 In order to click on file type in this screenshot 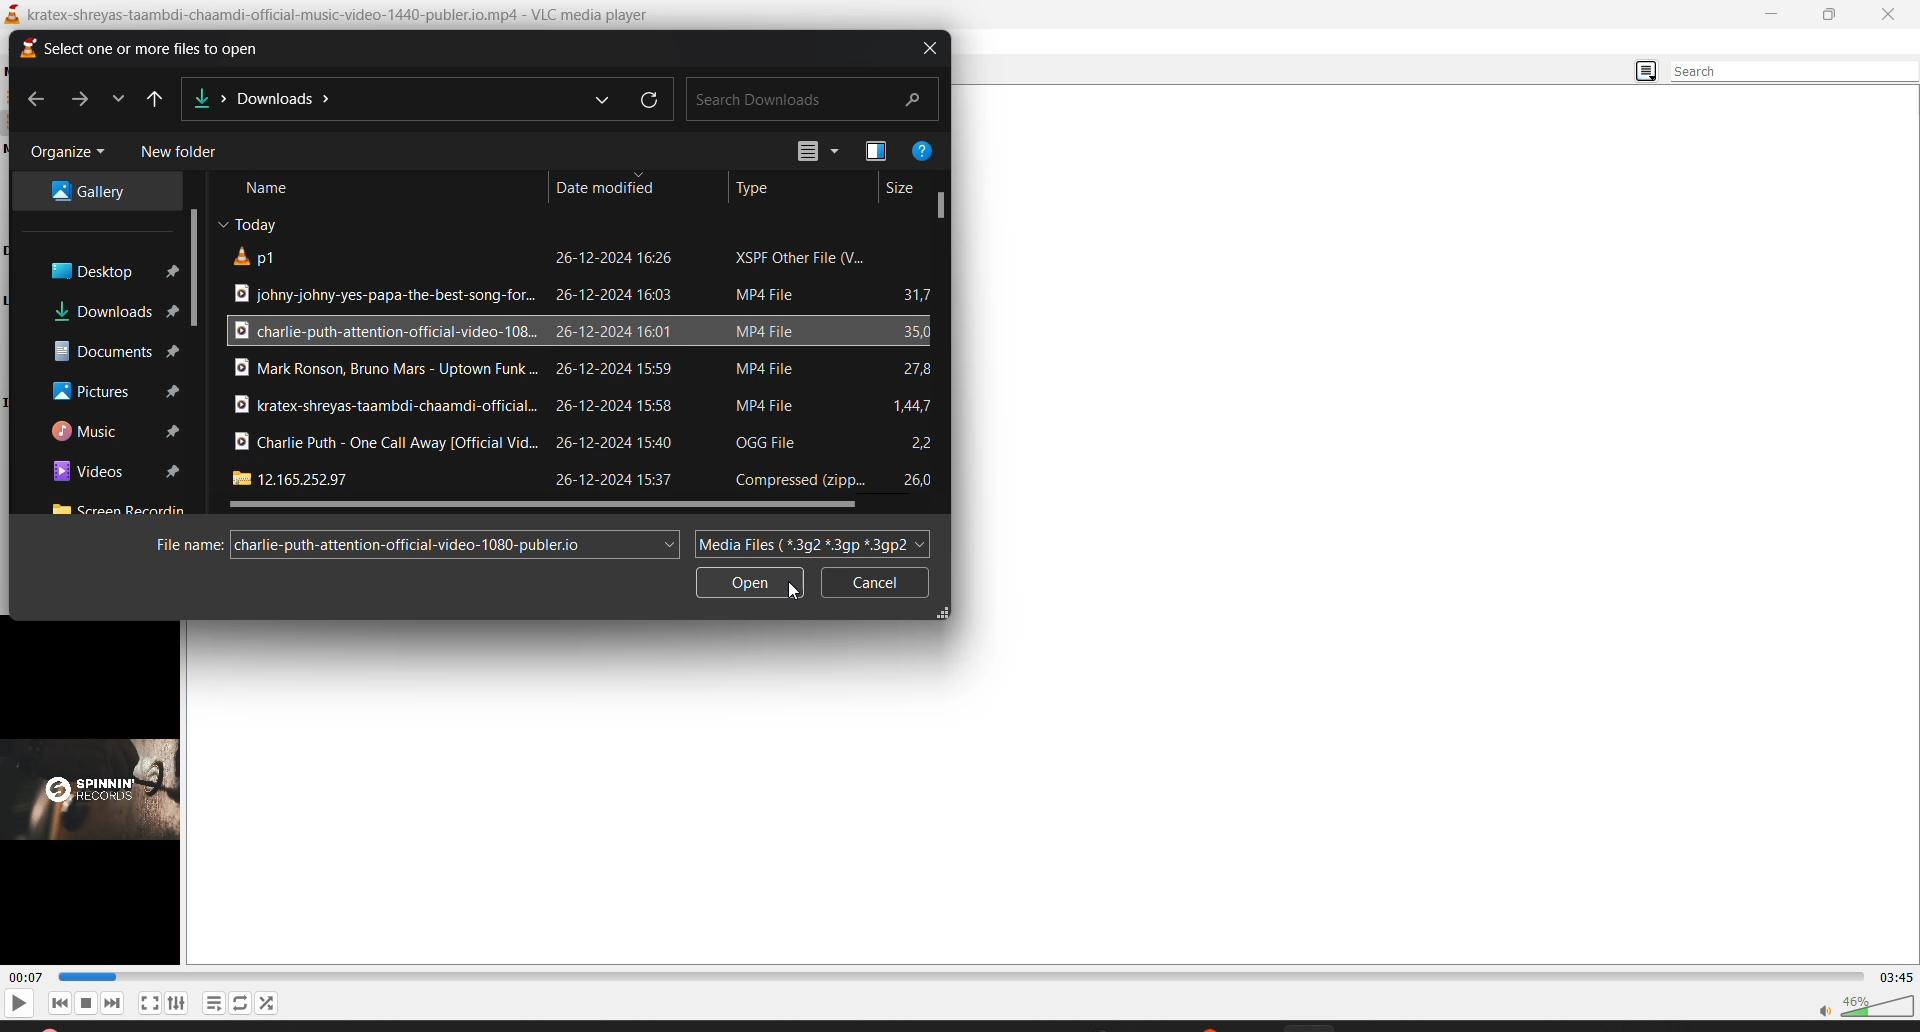, I will do `click(782, 331)`.